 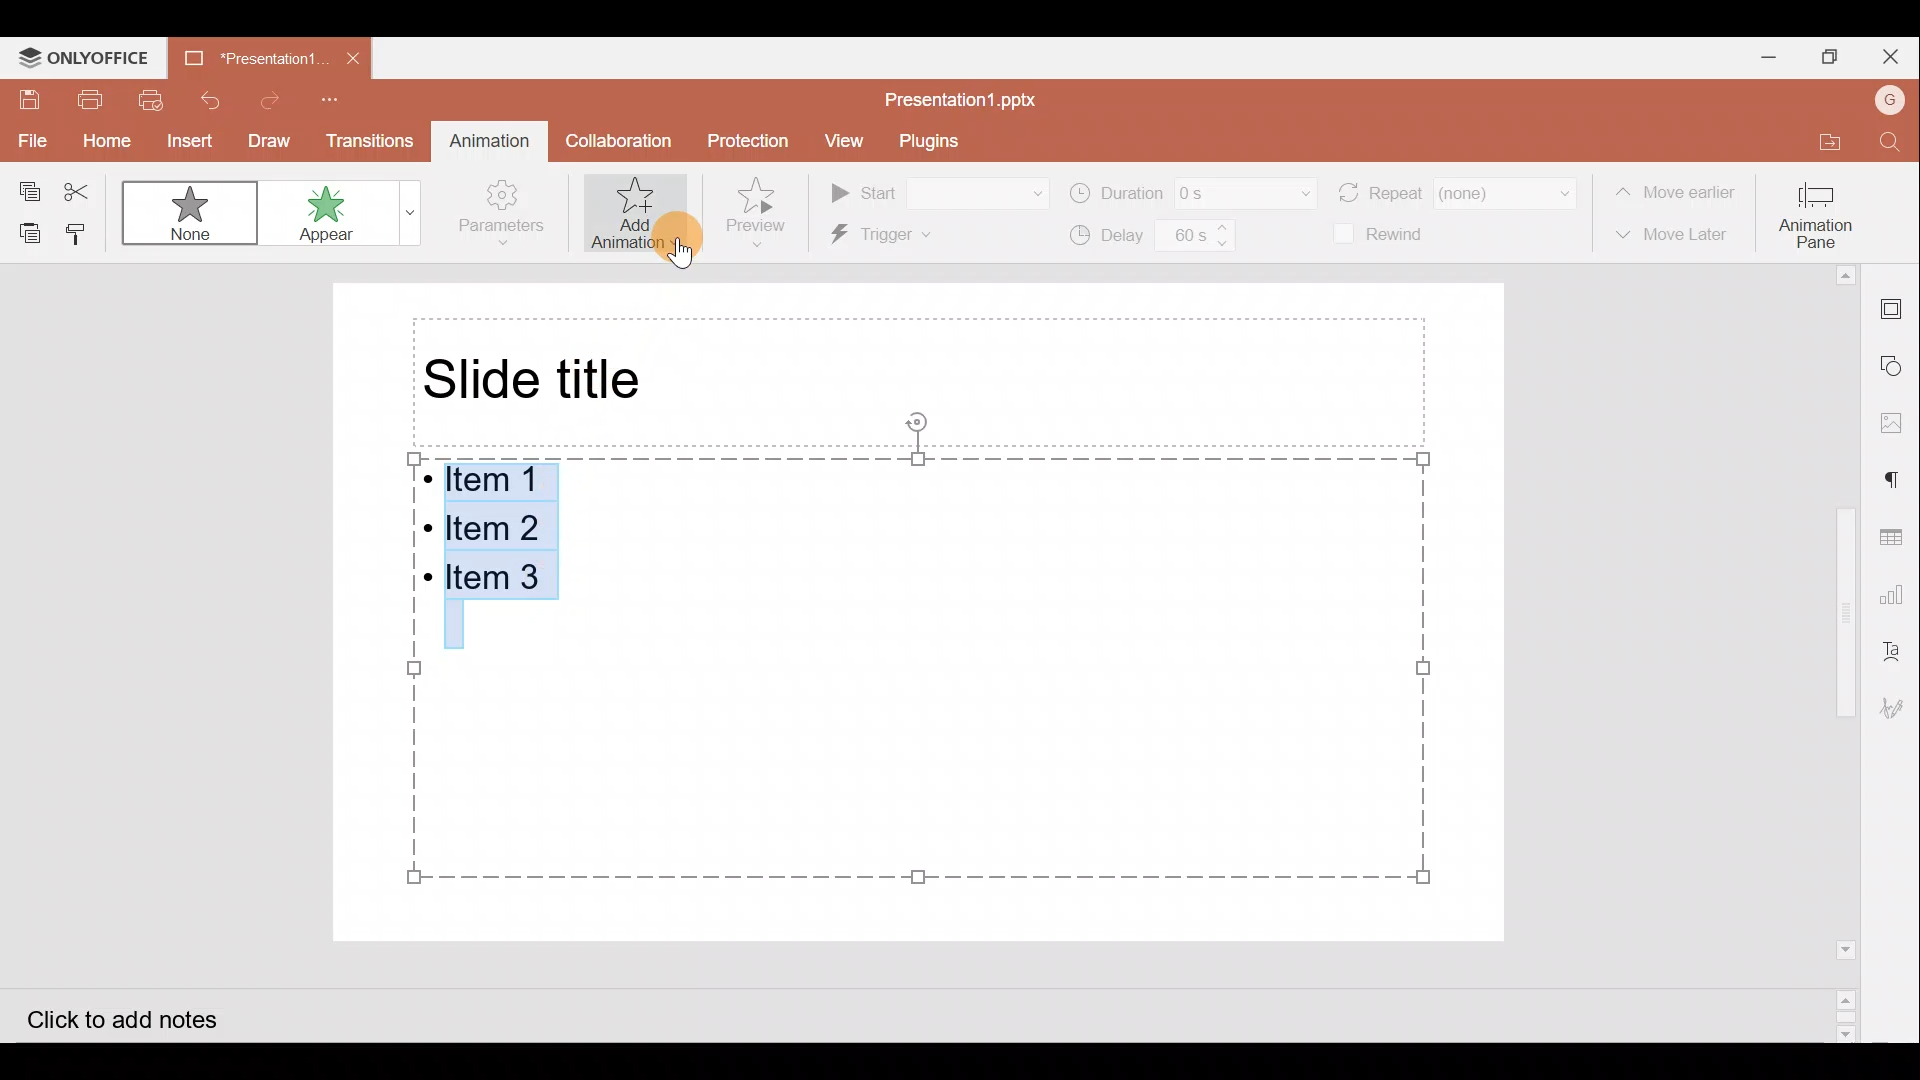 I want to click on Text Art settings, so click(x=1900, y=646).